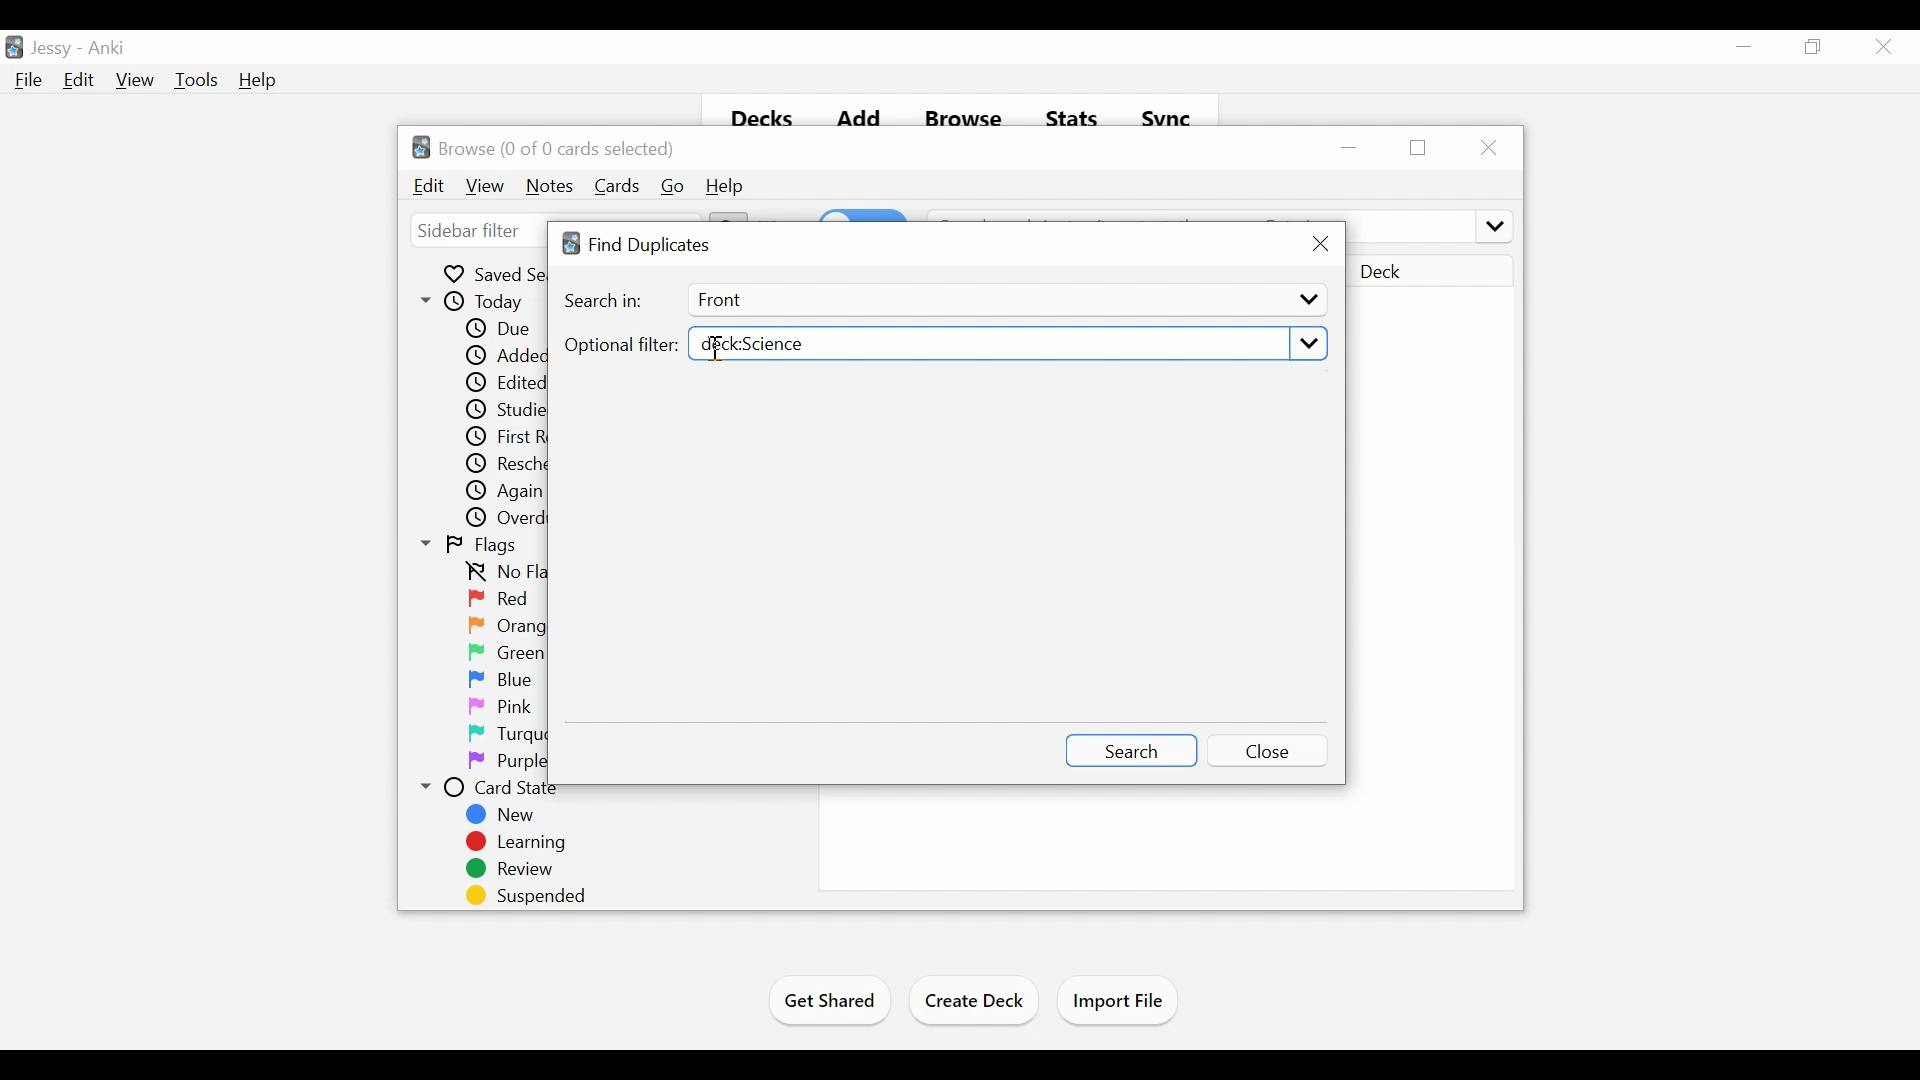  I want to click on Close, so click(1319, 244).